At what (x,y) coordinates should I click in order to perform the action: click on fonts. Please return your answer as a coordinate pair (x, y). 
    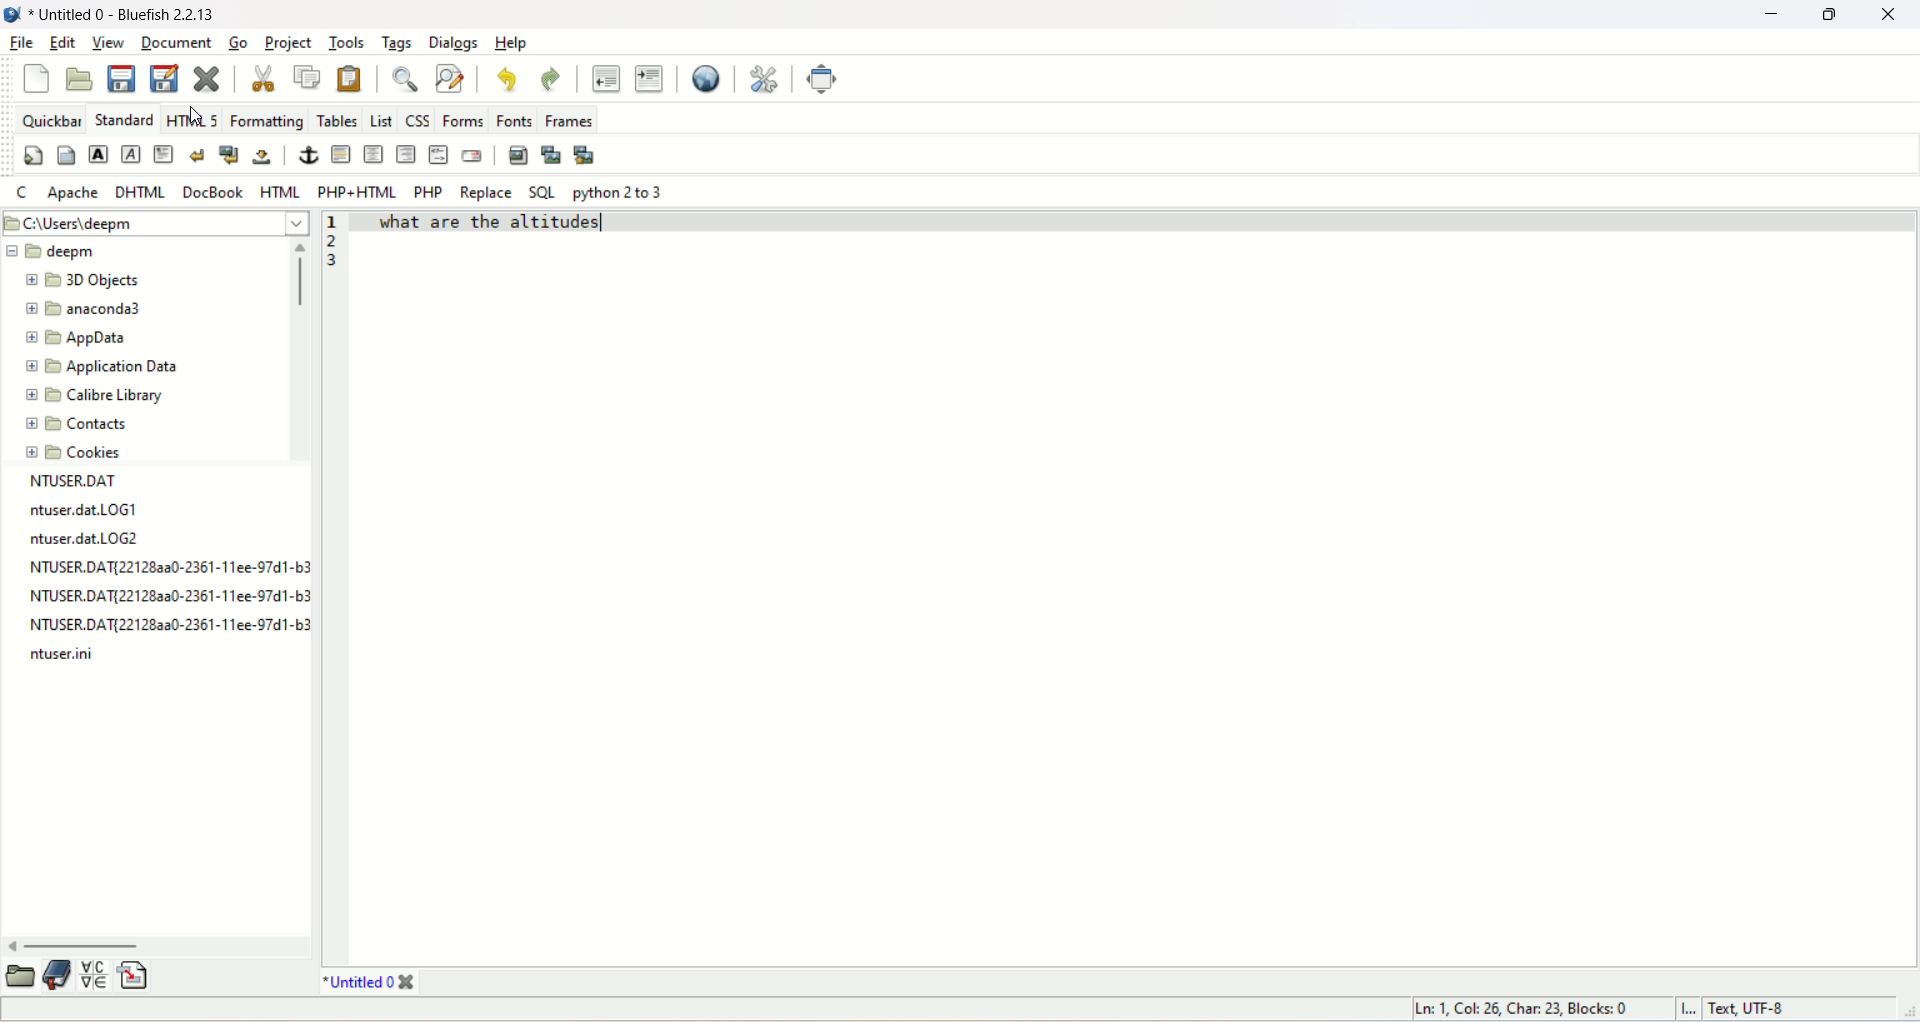
    Looking at the image, I should click on (512, 118).